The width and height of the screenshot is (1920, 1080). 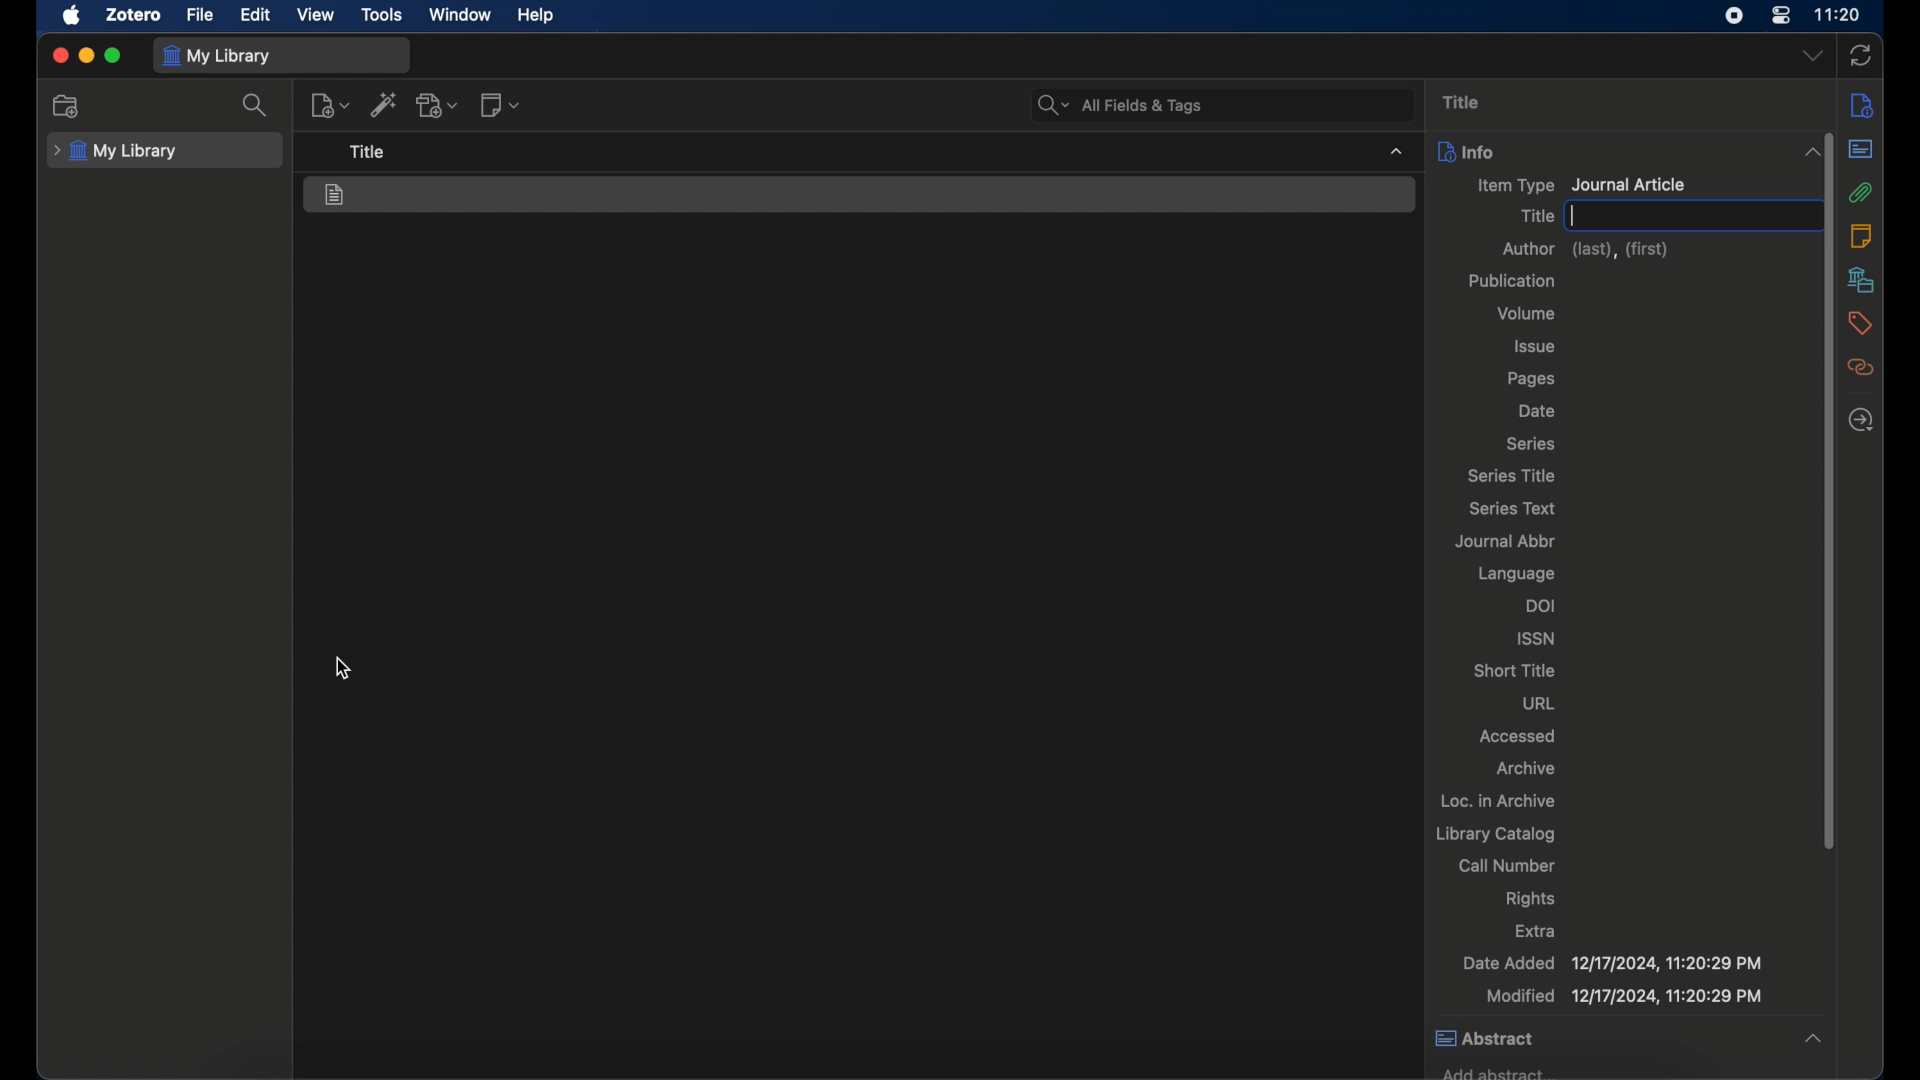 What do you see at coordinates (1535, 929) in the screenshot?
I see `extra` at bounding box center [1535, 929].